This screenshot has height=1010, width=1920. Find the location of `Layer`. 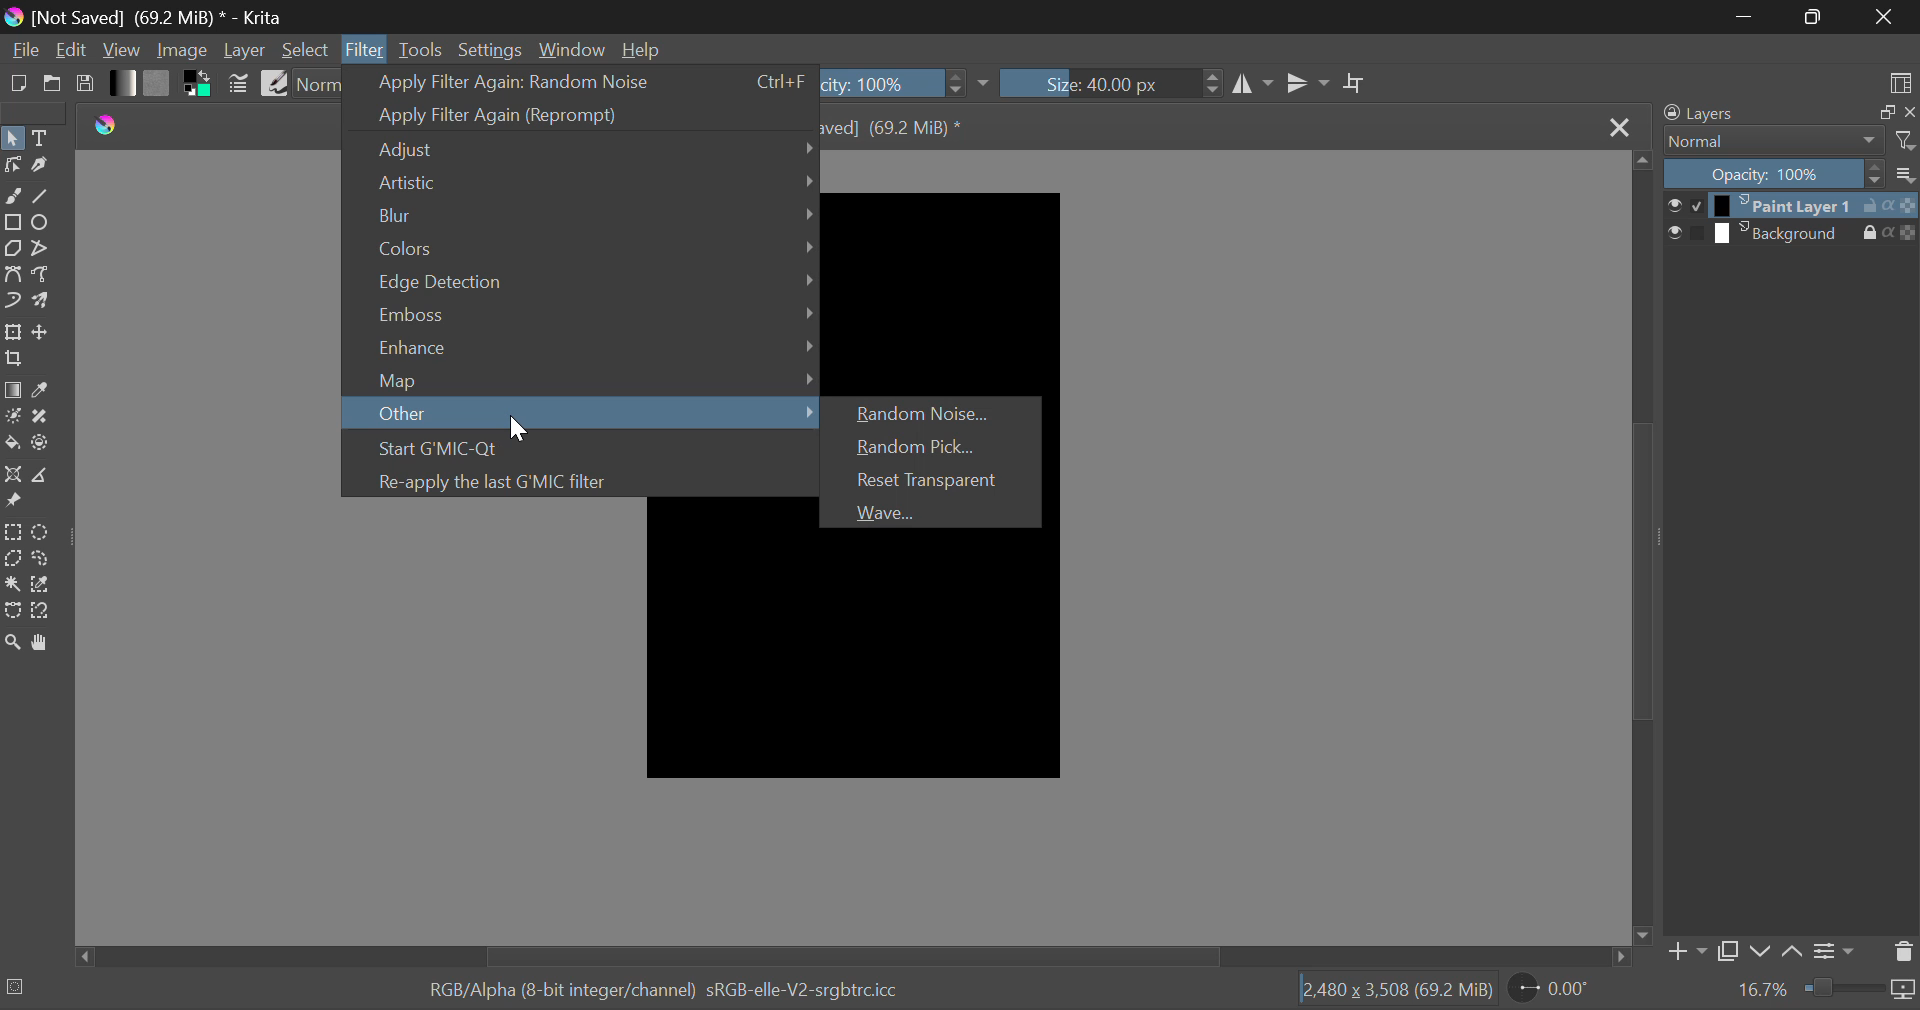

Layer is located at coordinates (245, 51).